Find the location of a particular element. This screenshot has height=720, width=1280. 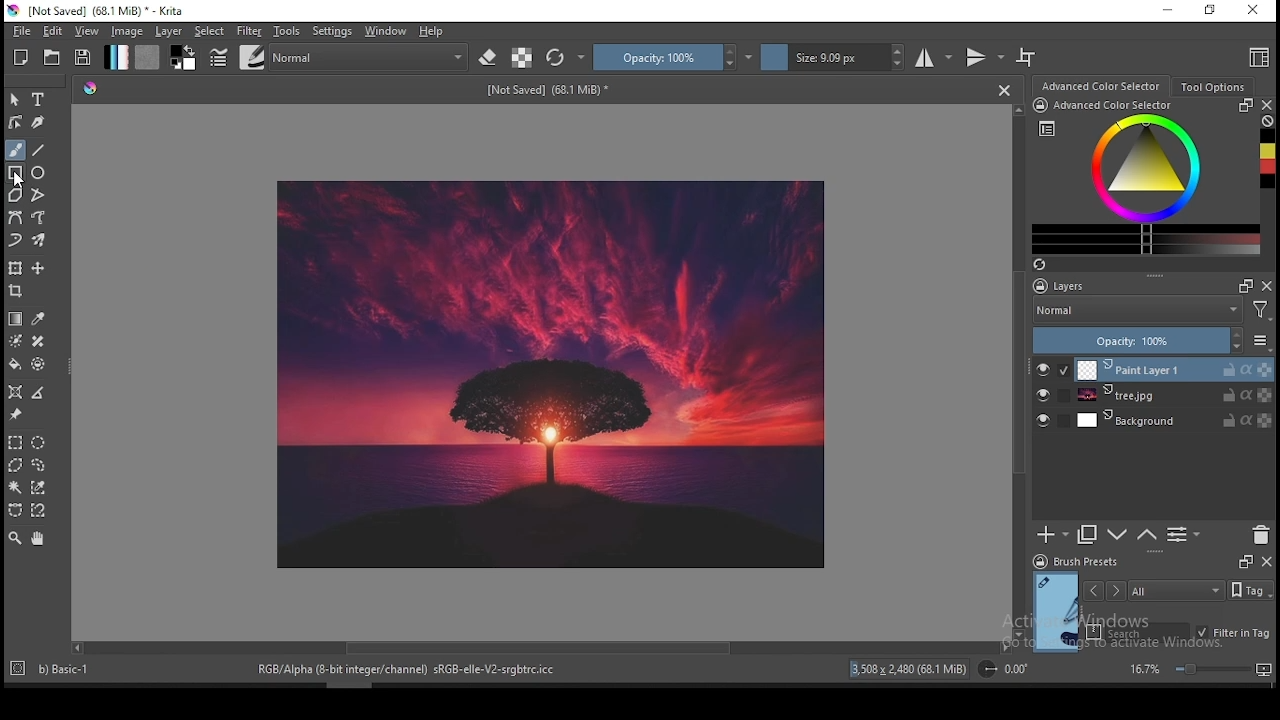

roattion is located at coordinates (1001, 669).